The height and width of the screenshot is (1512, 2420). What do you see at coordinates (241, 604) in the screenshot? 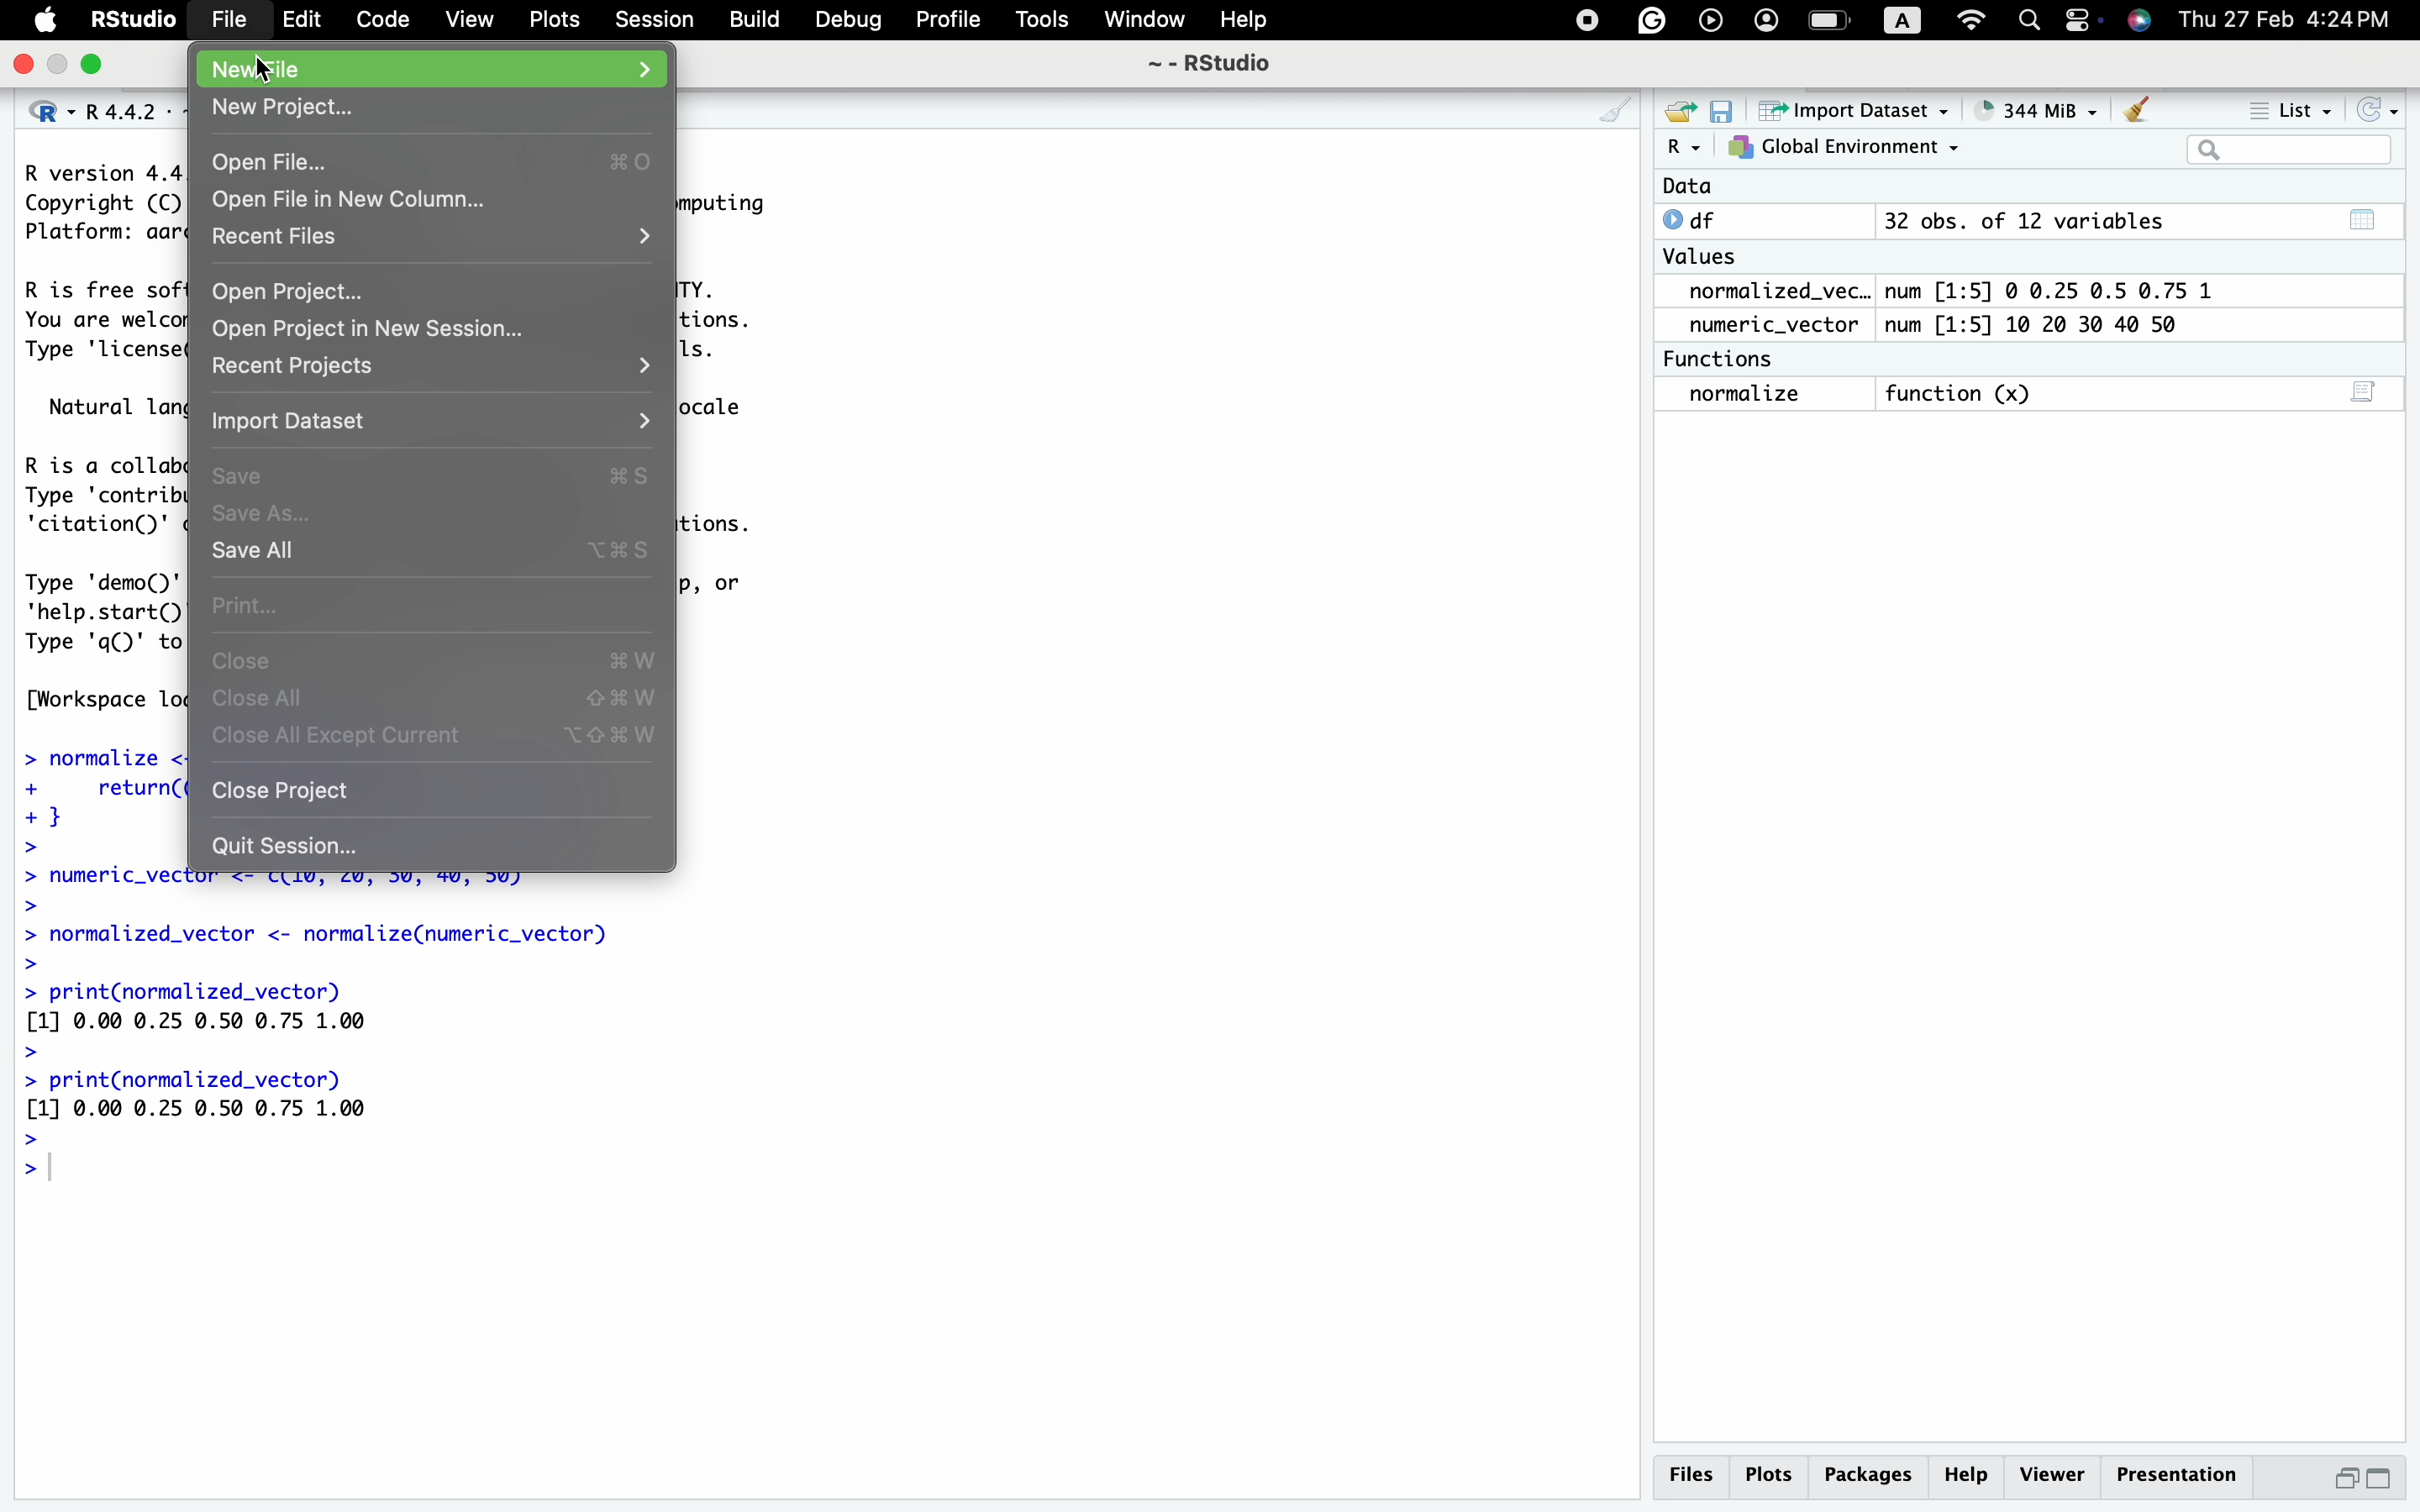
I see `Print...` at bounding box center [241, 604].